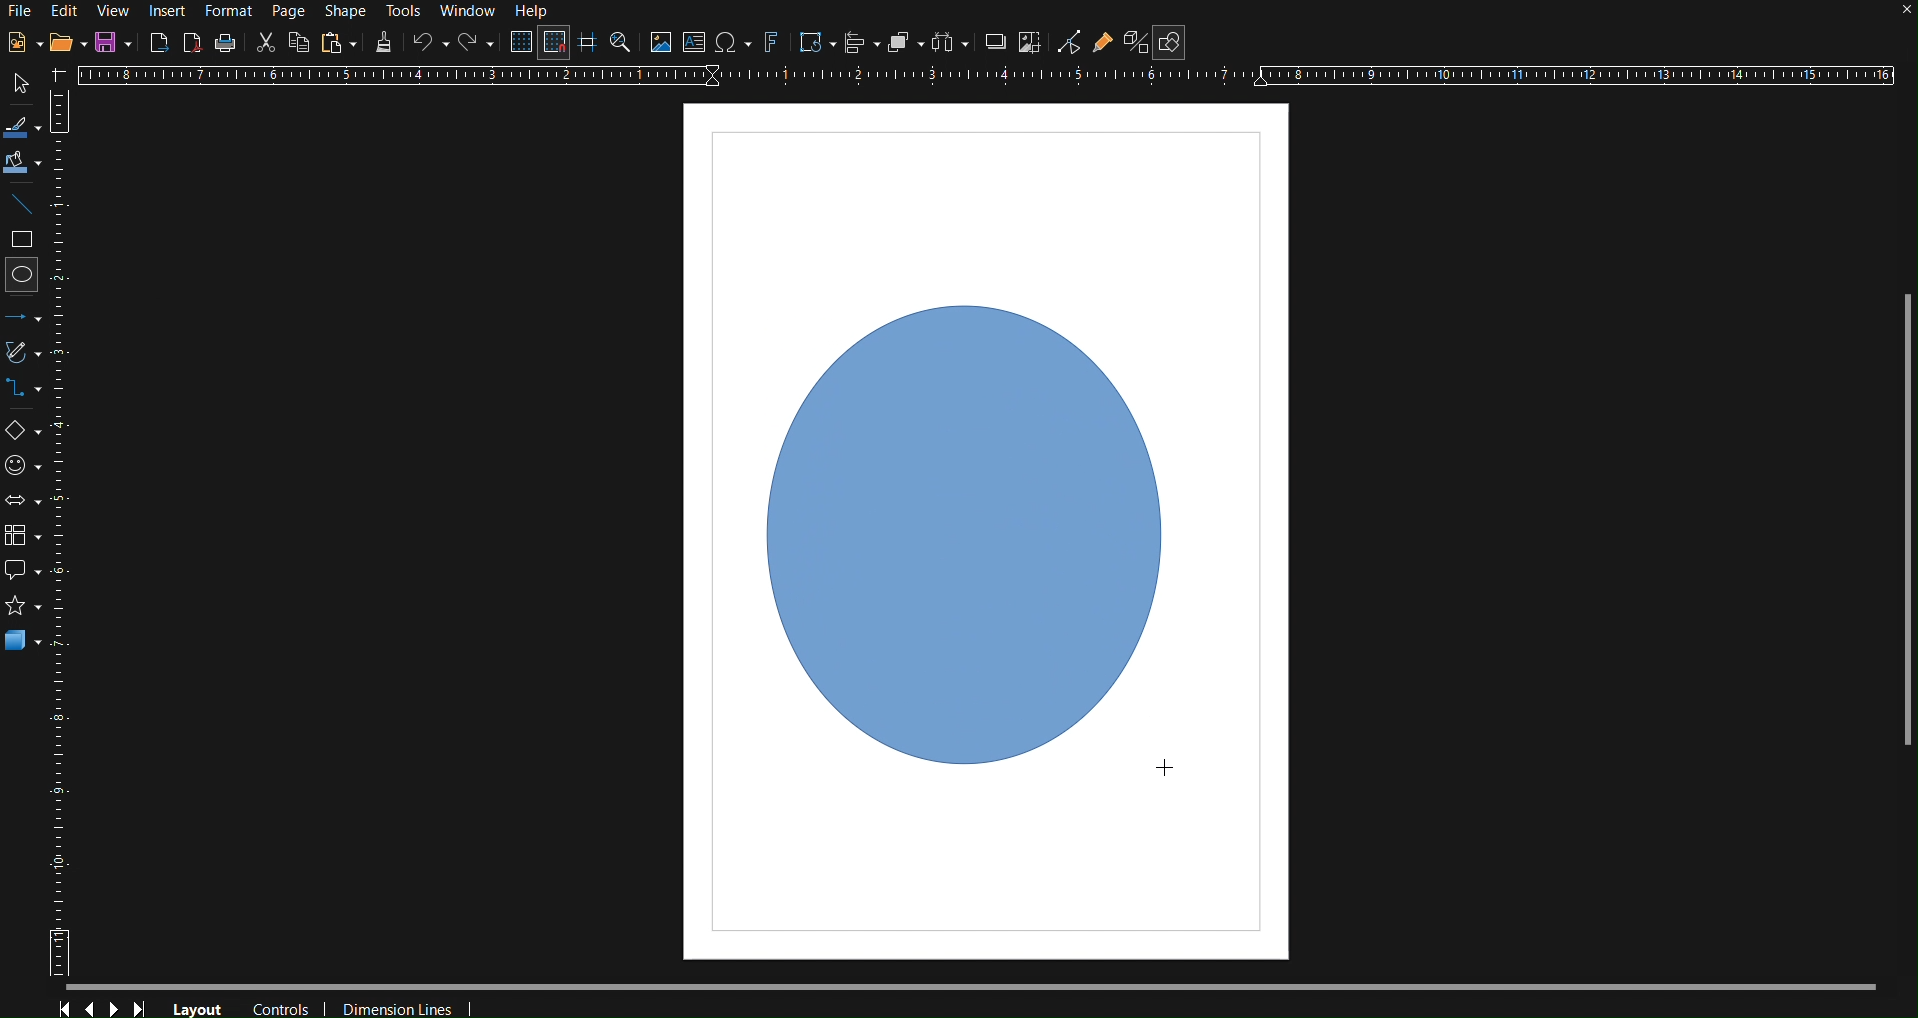 The width and height of the screenshot is (1918, 1018). I want to click on Toggle Extrusion, so click(1133, 45).